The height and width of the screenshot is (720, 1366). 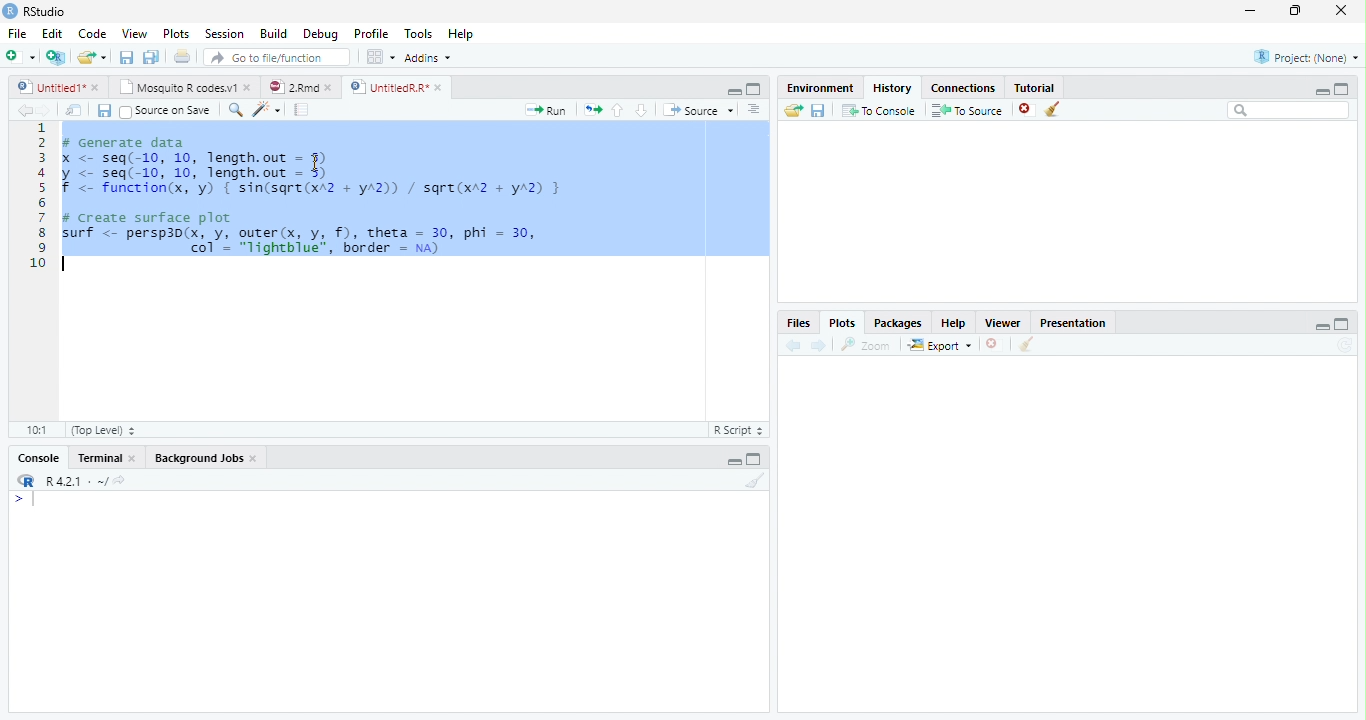 What do you see at coordinates (76, 480) in the screenshot?
I see `R 4.2.1 . ~/` at bounding box center [76, 480].